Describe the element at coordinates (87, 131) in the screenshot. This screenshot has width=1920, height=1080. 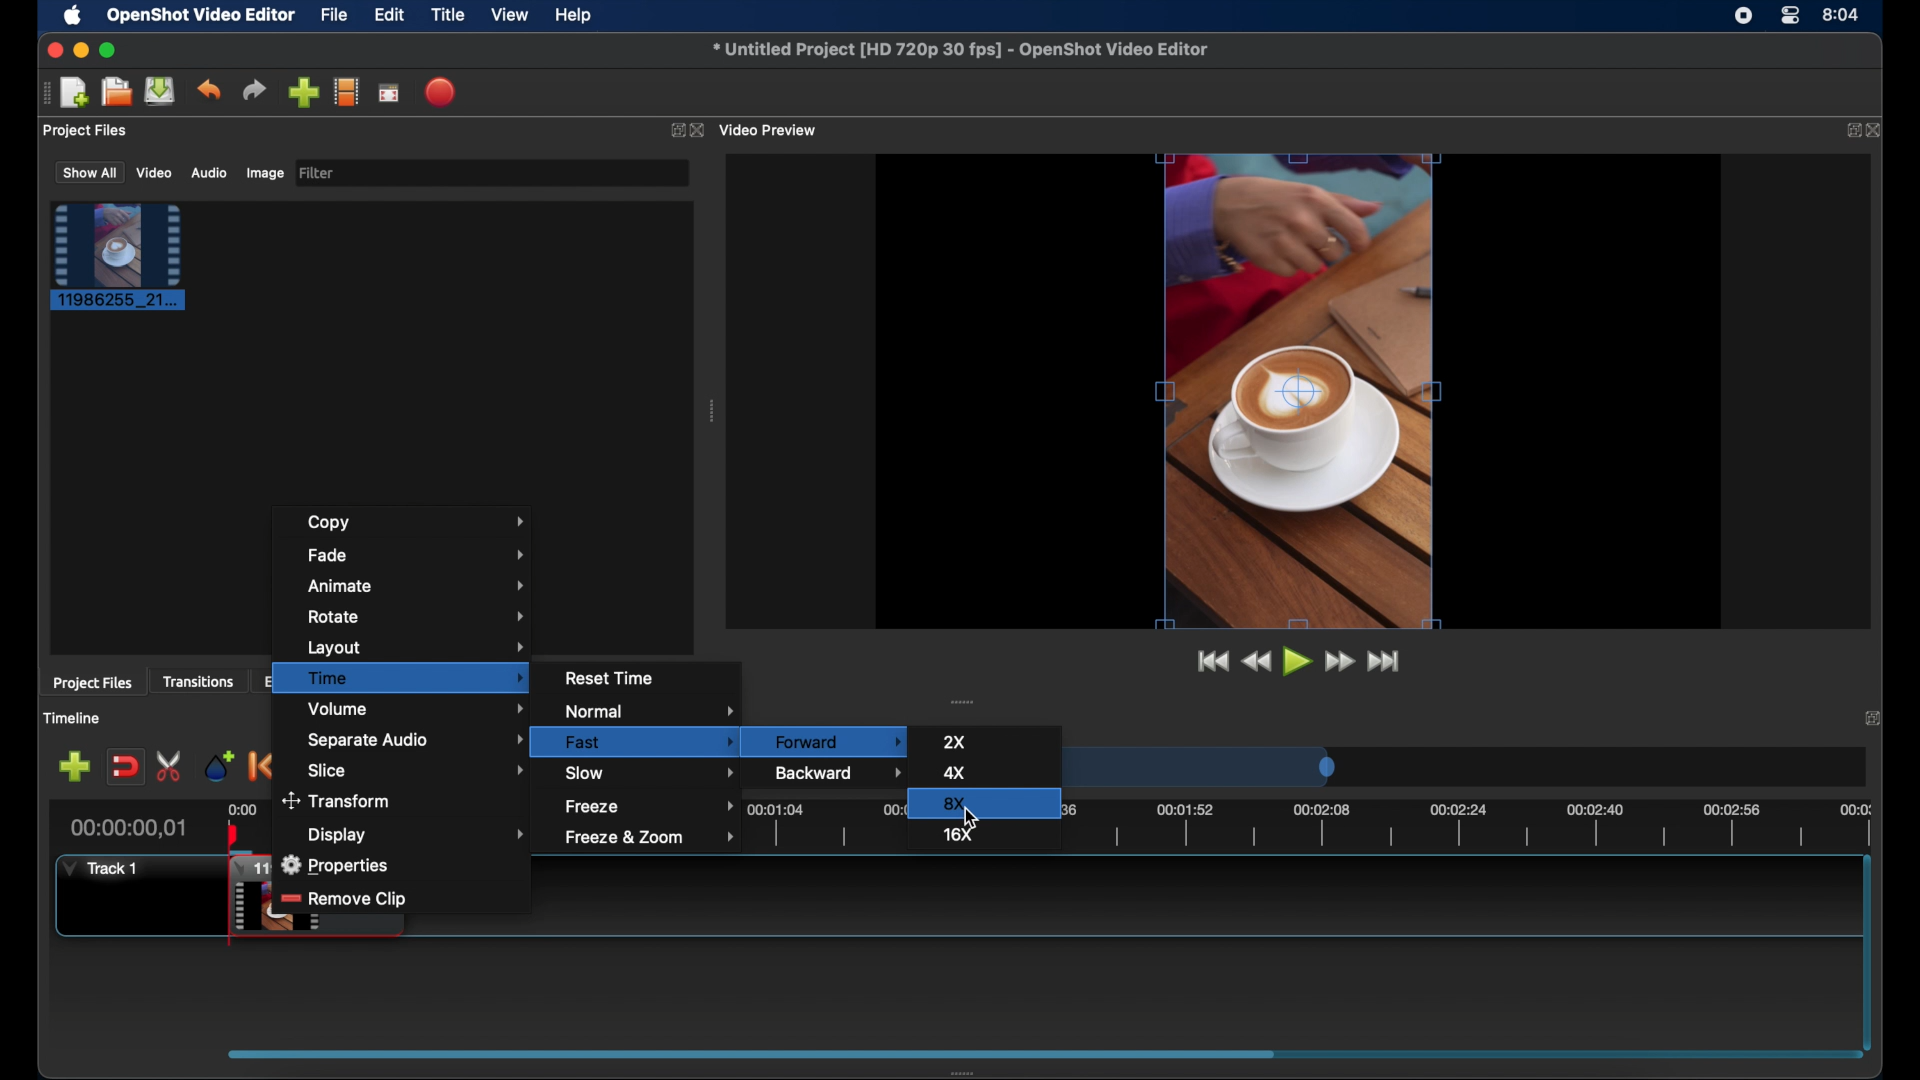
I see `project files` at that location.